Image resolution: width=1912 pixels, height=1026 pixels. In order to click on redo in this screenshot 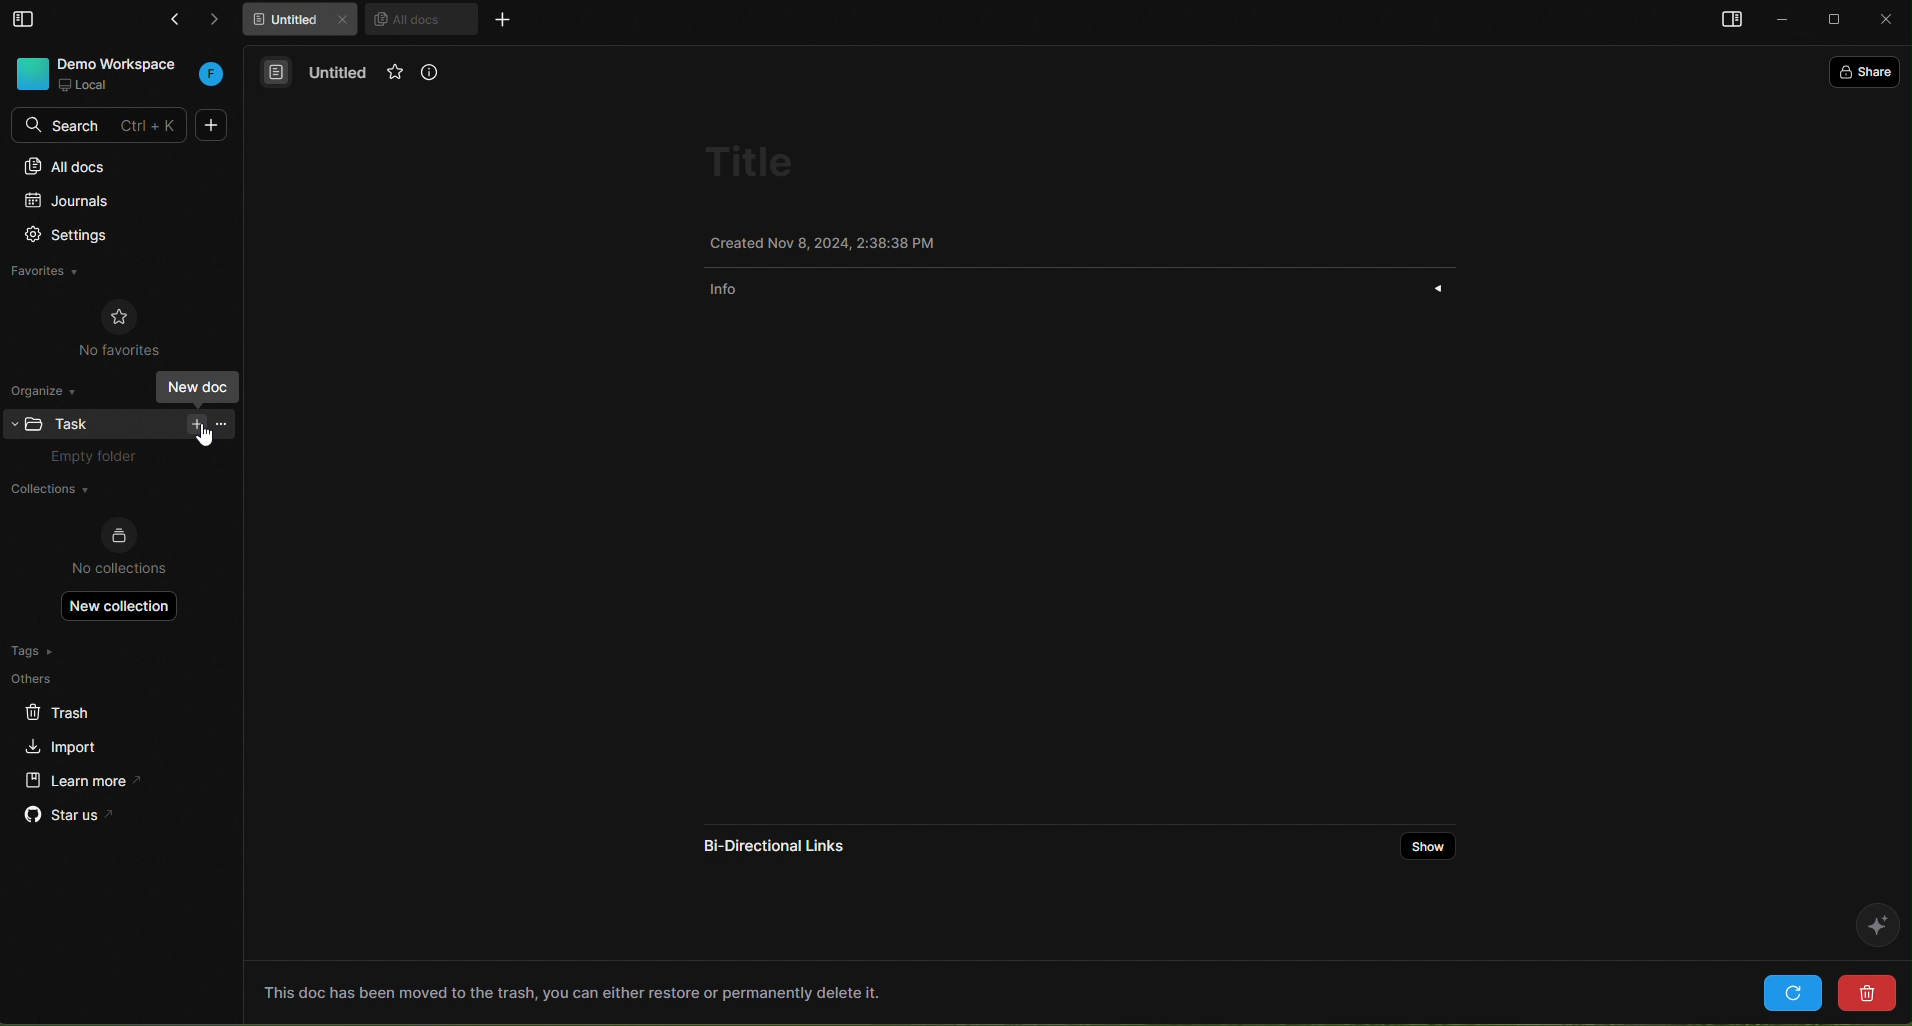, I will do `click(1793, 992)`.